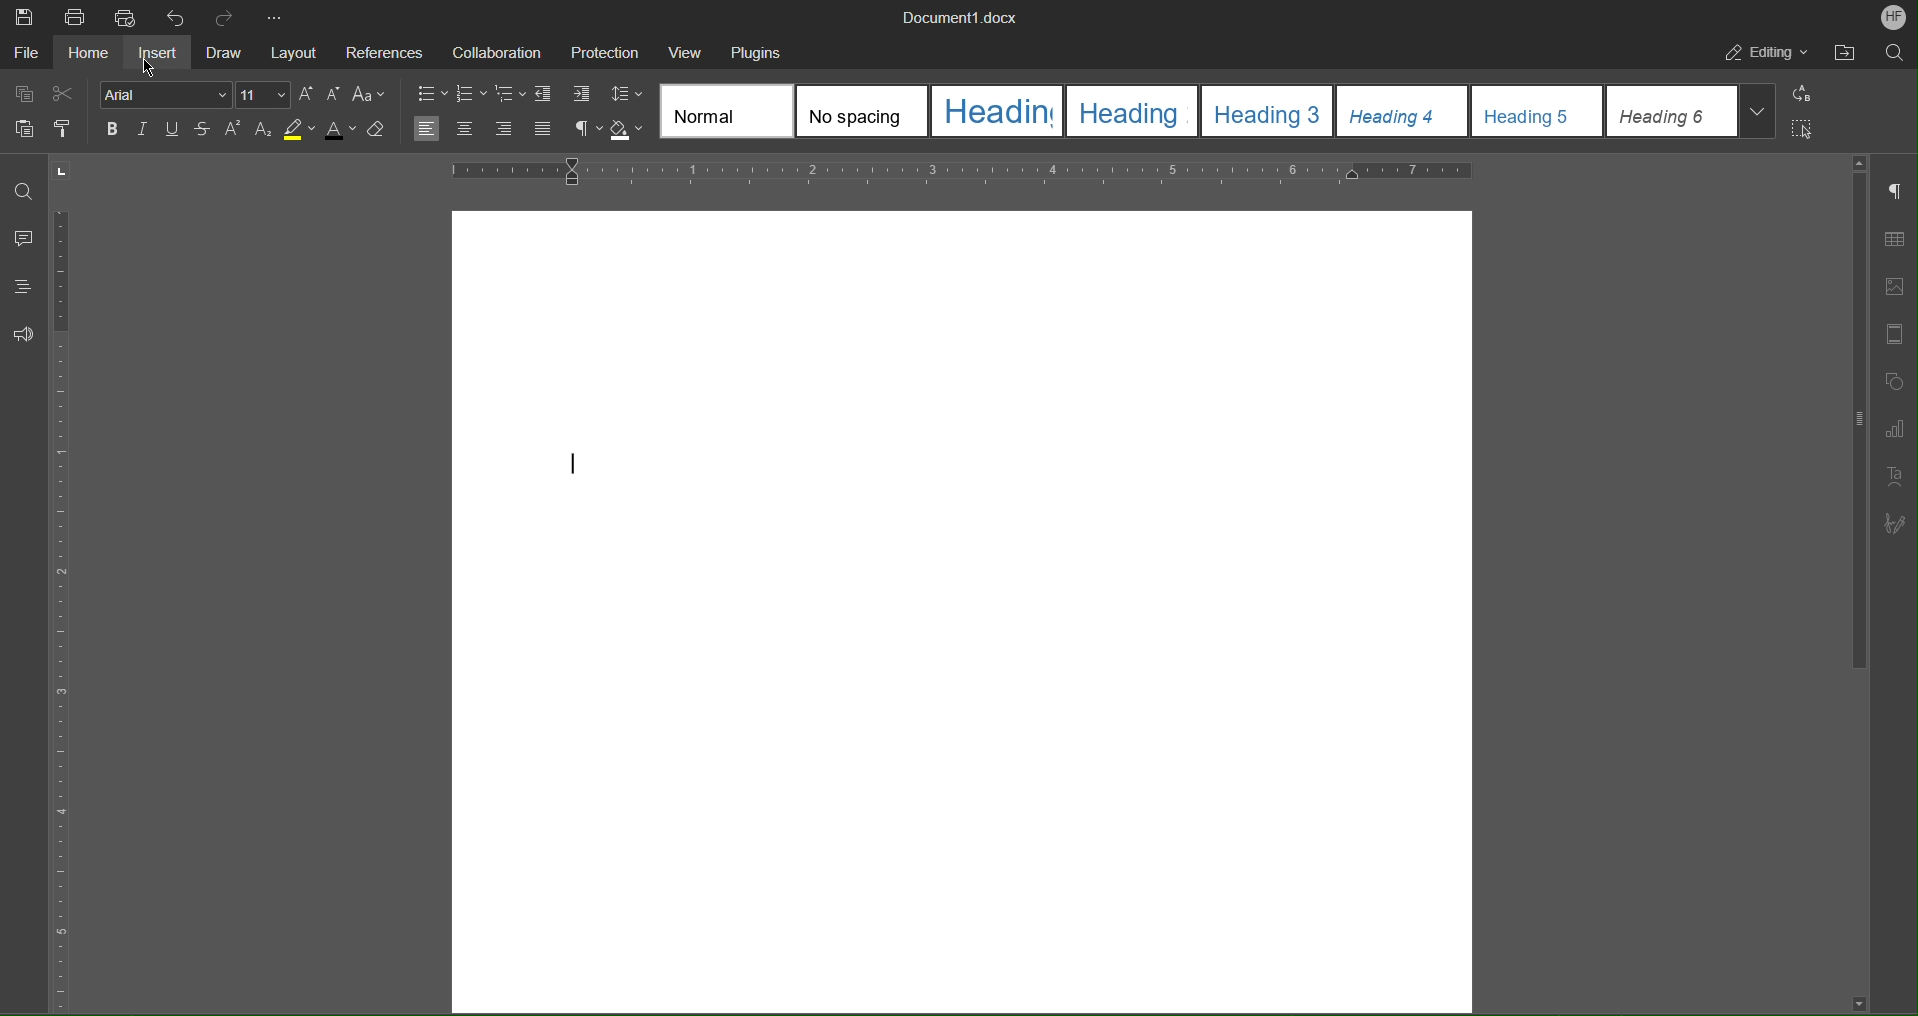  What do you see at coordinates (998, 110) in the screenshot?
I see `Heading 1` at bounding box center [998, 110].